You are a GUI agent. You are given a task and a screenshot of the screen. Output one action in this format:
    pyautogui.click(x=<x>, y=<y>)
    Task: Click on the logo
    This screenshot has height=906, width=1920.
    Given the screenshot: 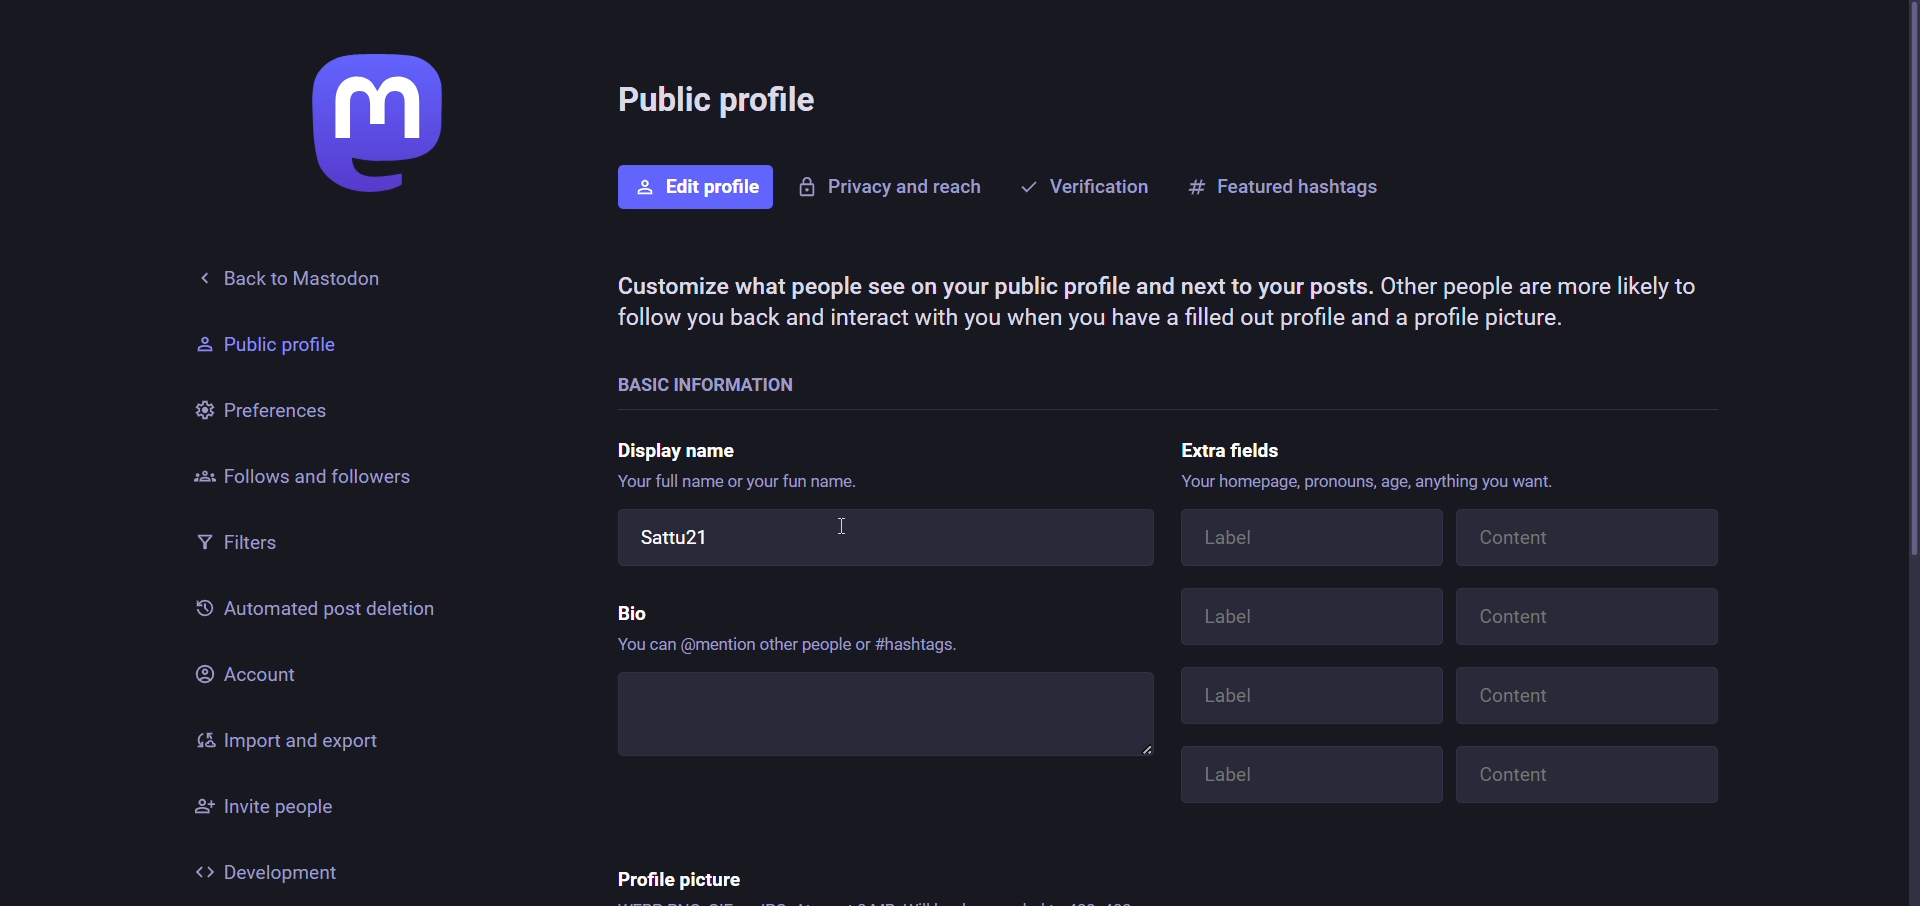 What is the action you would take?
    pyautogui.click(x=371, y=125)
    